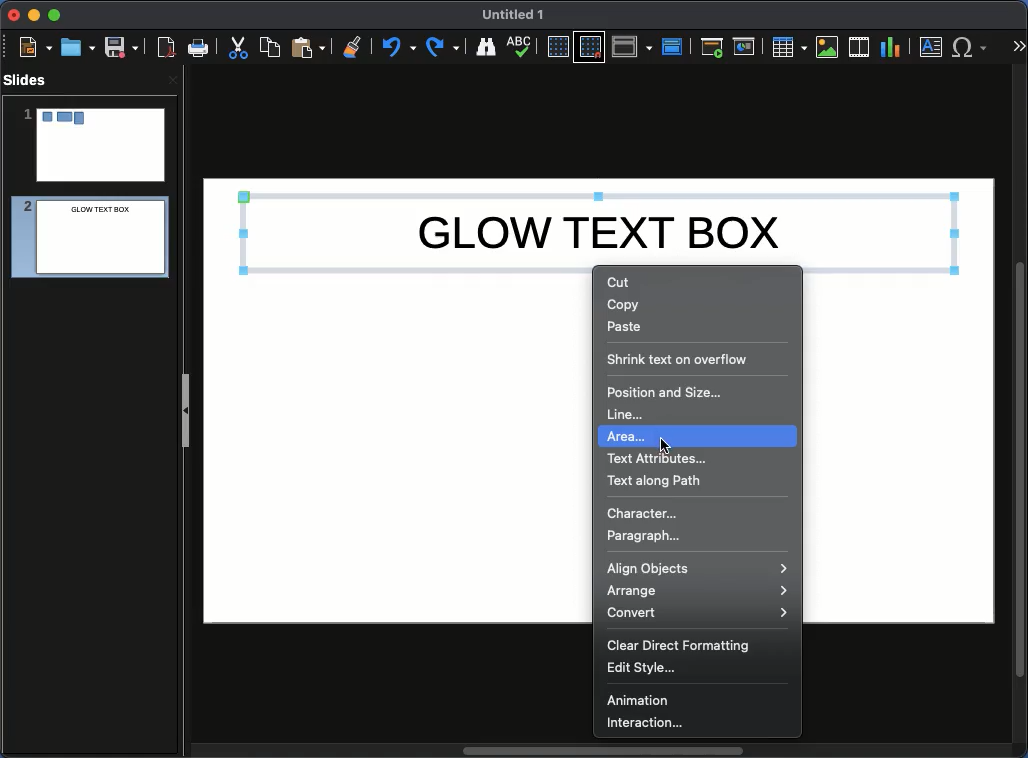 The image size is (1028, 758). What do you see at coordinates (662, 460) in the screenshot?
I see `Text attributes` at bounding box center [662, 460].